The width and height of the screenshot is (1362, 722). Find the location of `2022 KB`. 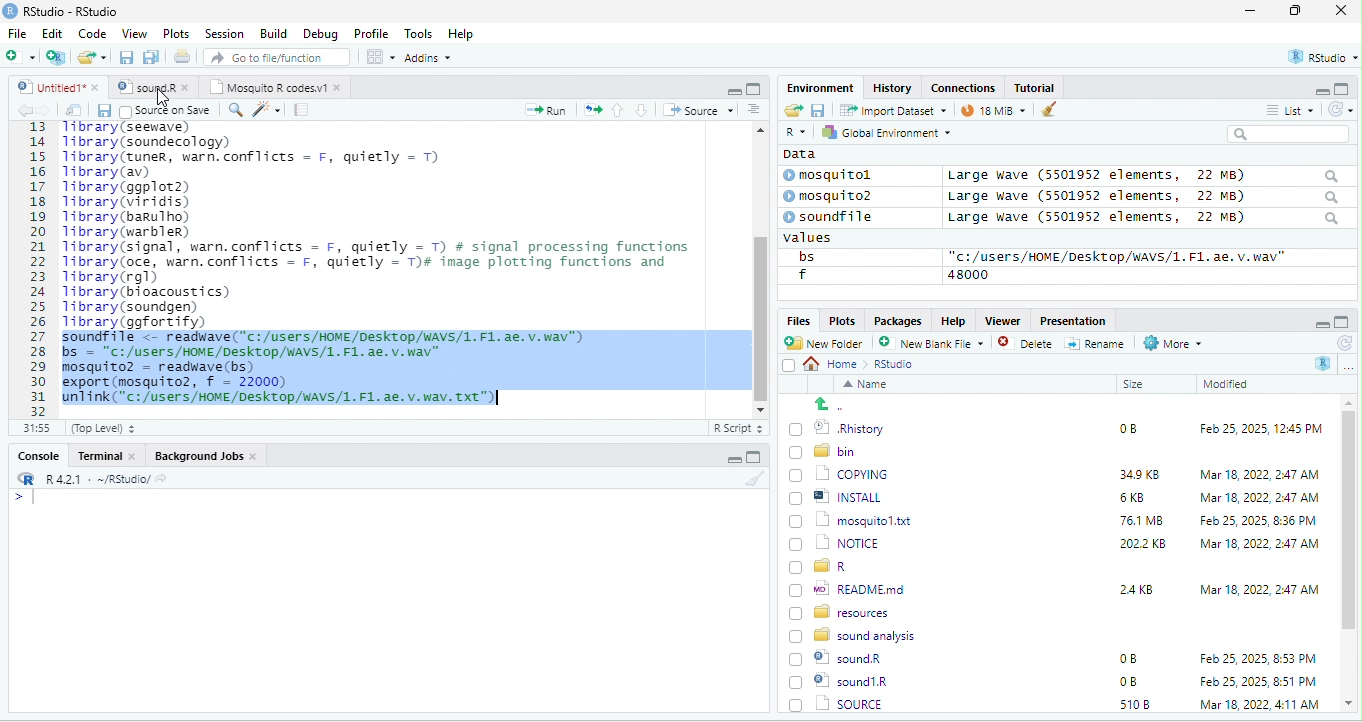

2022 KB is located at coordinates (1144, 545).